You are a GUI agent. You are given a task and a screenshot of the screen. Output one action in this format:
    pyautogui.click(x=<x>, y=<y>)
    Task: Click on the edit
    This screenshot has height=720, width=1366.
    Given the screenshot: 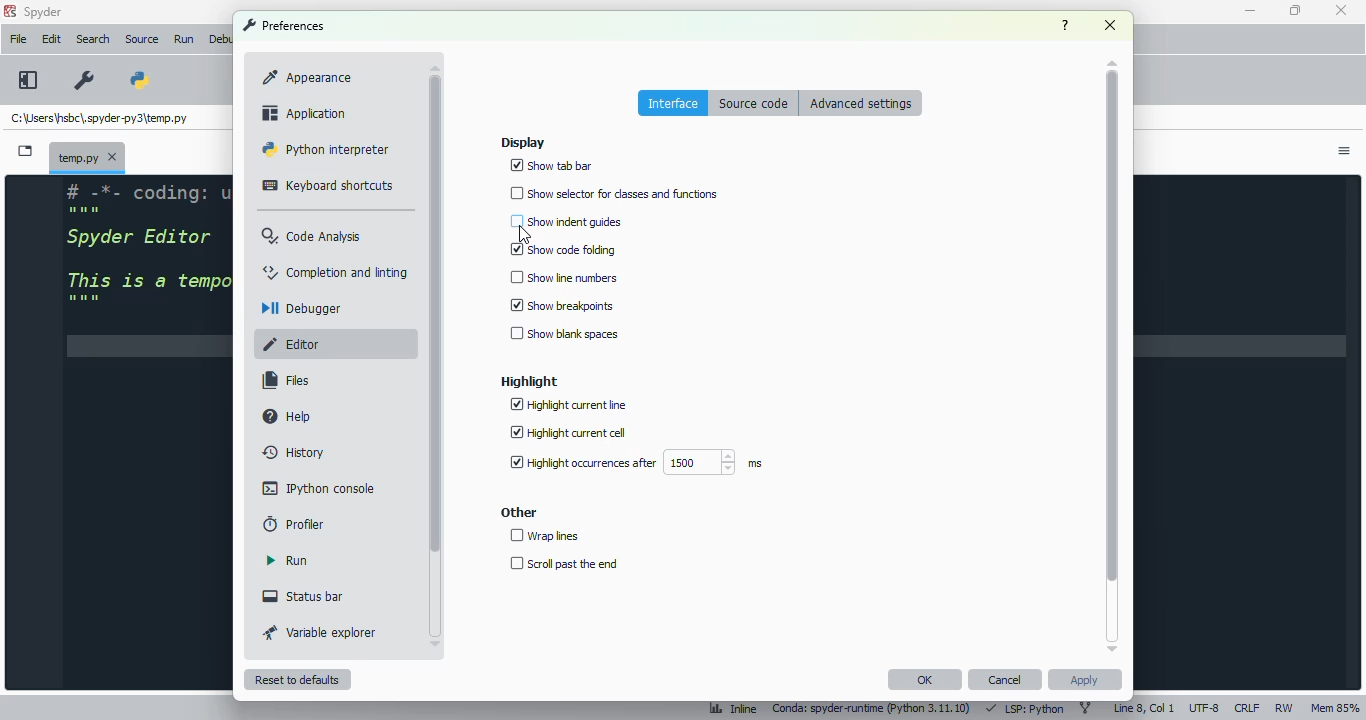 What is the action you would take?
    pyautogui.click(x=52, y=39)
    